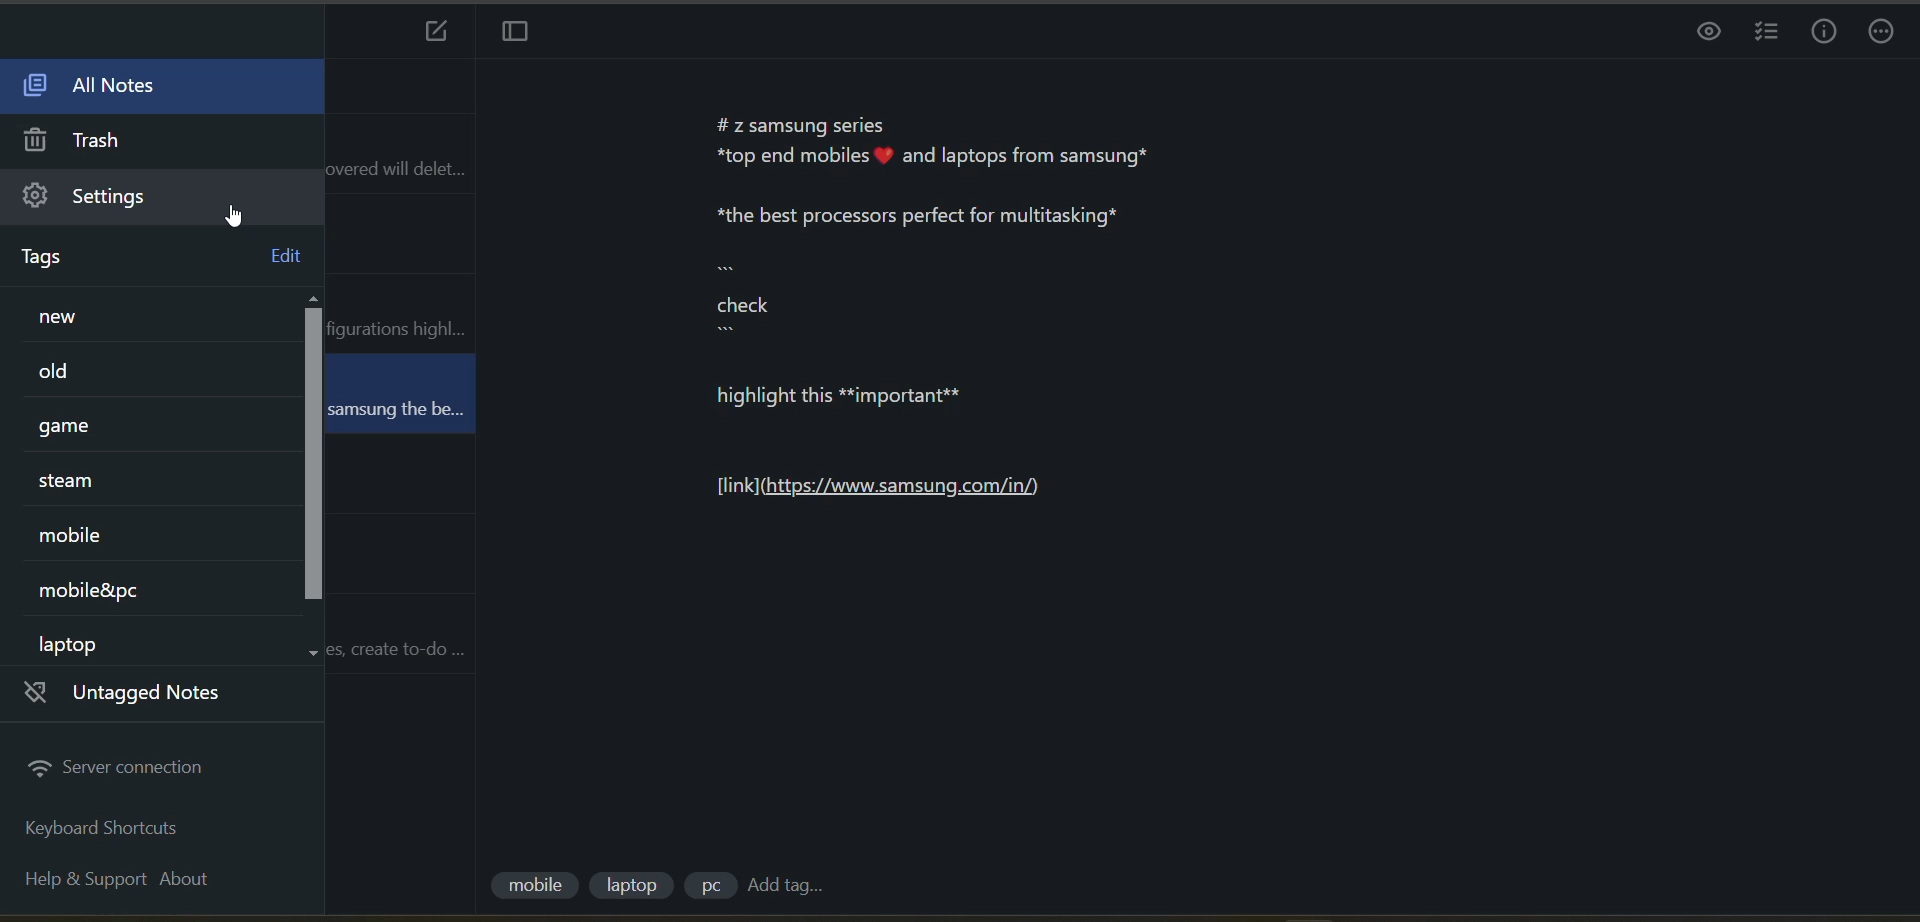 This screenshot has height=922, width=1920. Describe the element at coordinates (533, 888) in the screenshot. I see `tag 1` at that location.